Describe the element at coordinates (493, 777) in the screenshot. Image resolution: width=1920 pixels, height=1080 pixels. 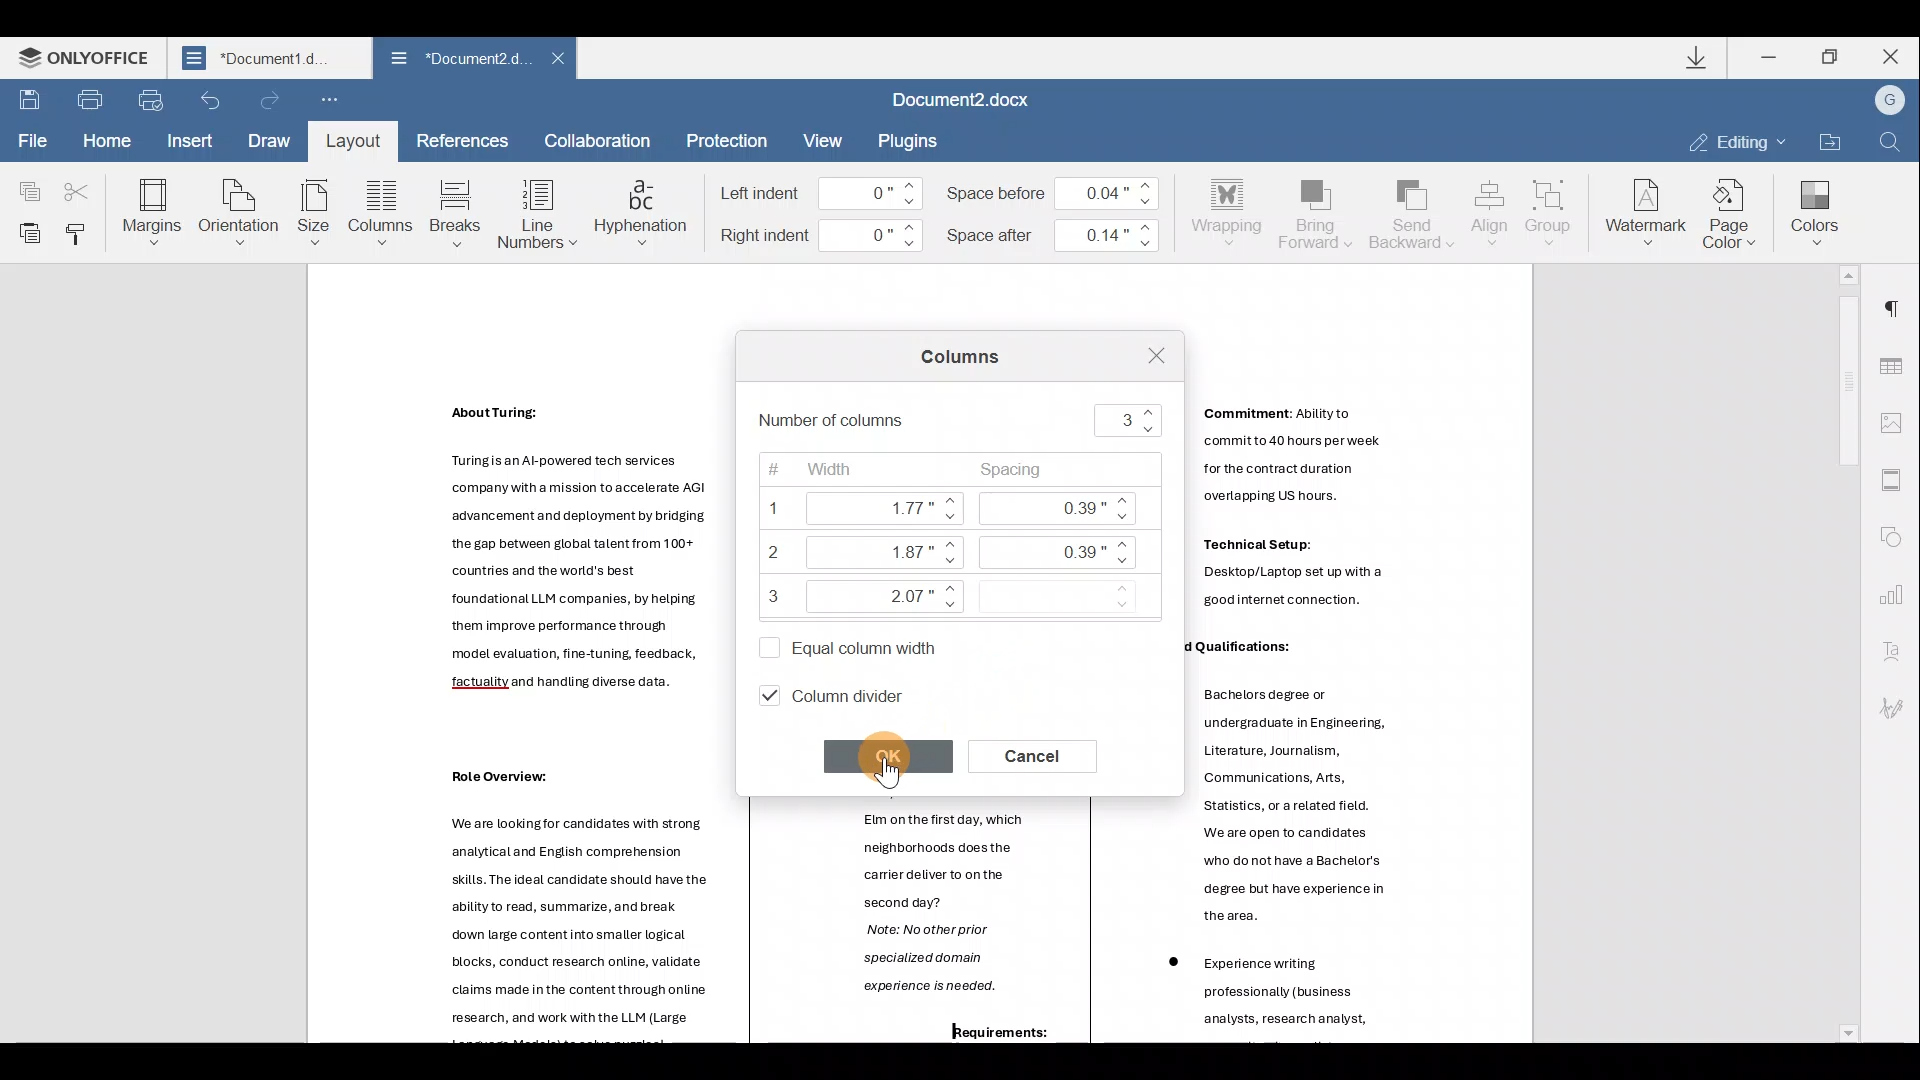
I see `` at that location.